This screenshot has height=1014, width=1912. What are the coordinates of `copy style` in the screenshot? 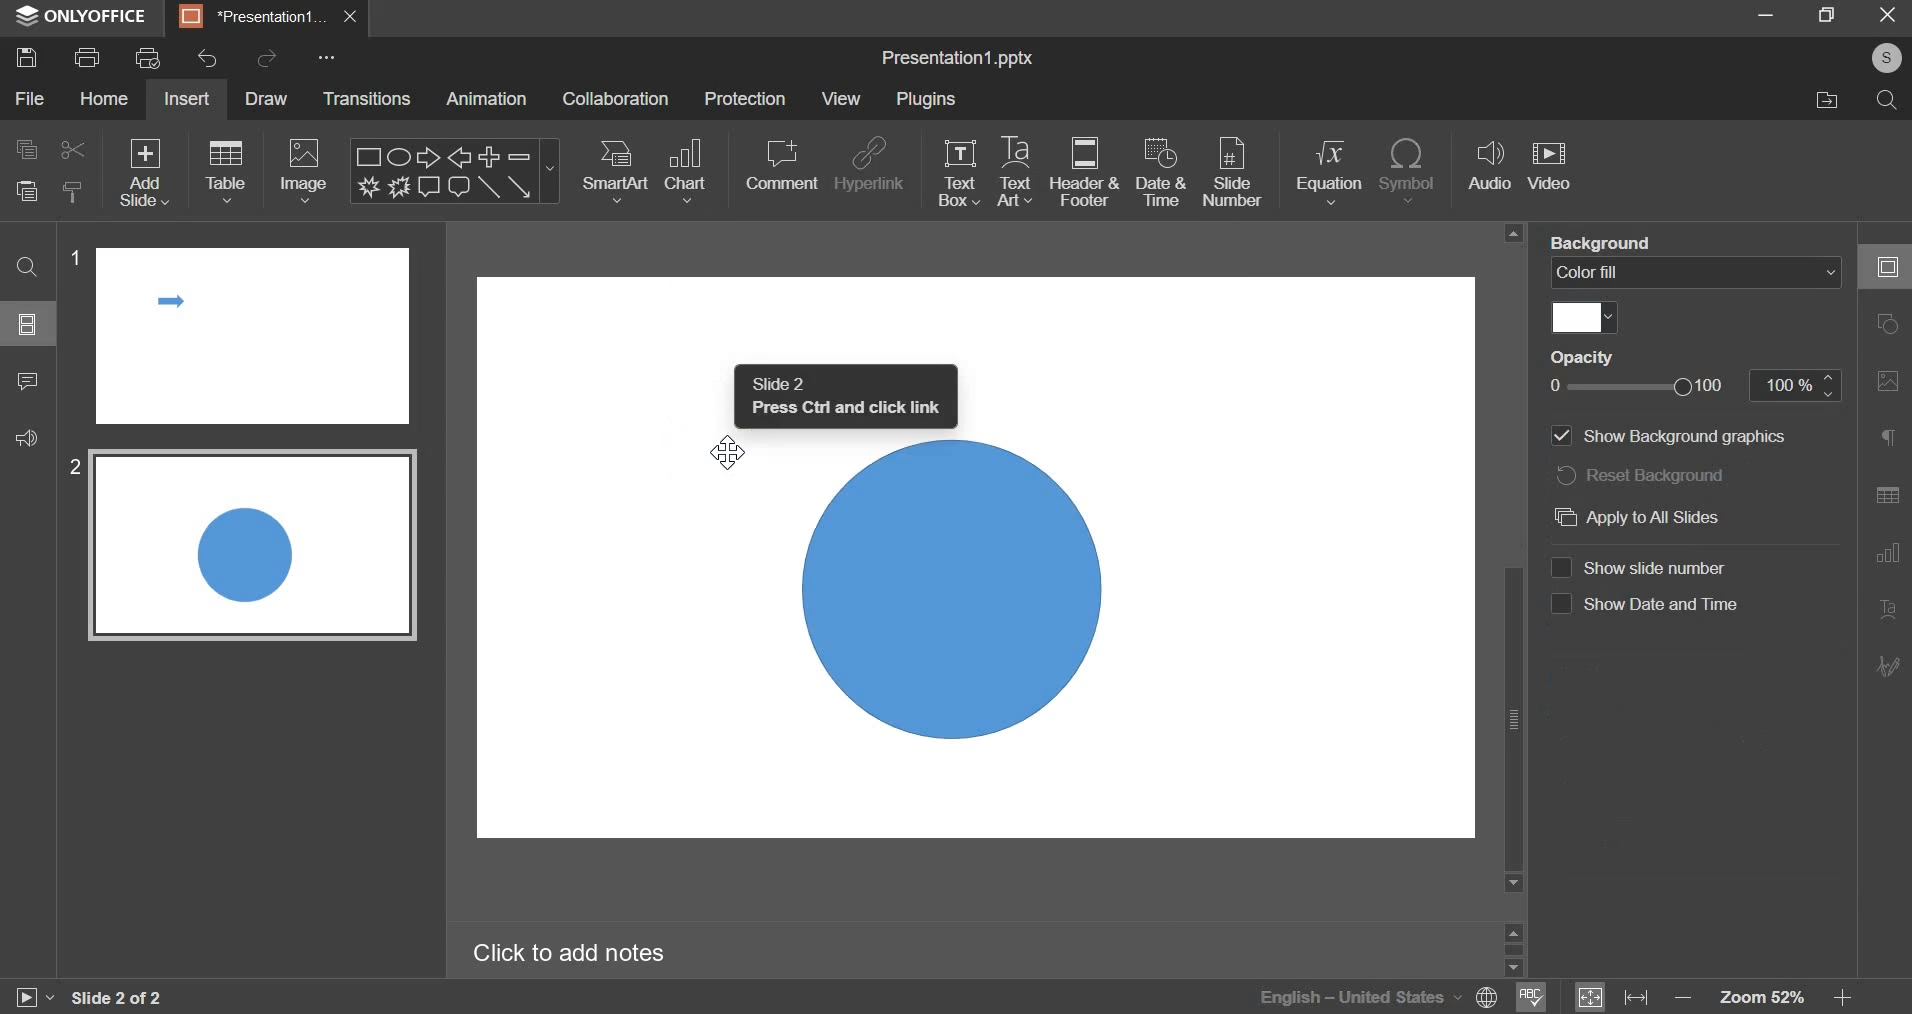 It's located at (73, 191).